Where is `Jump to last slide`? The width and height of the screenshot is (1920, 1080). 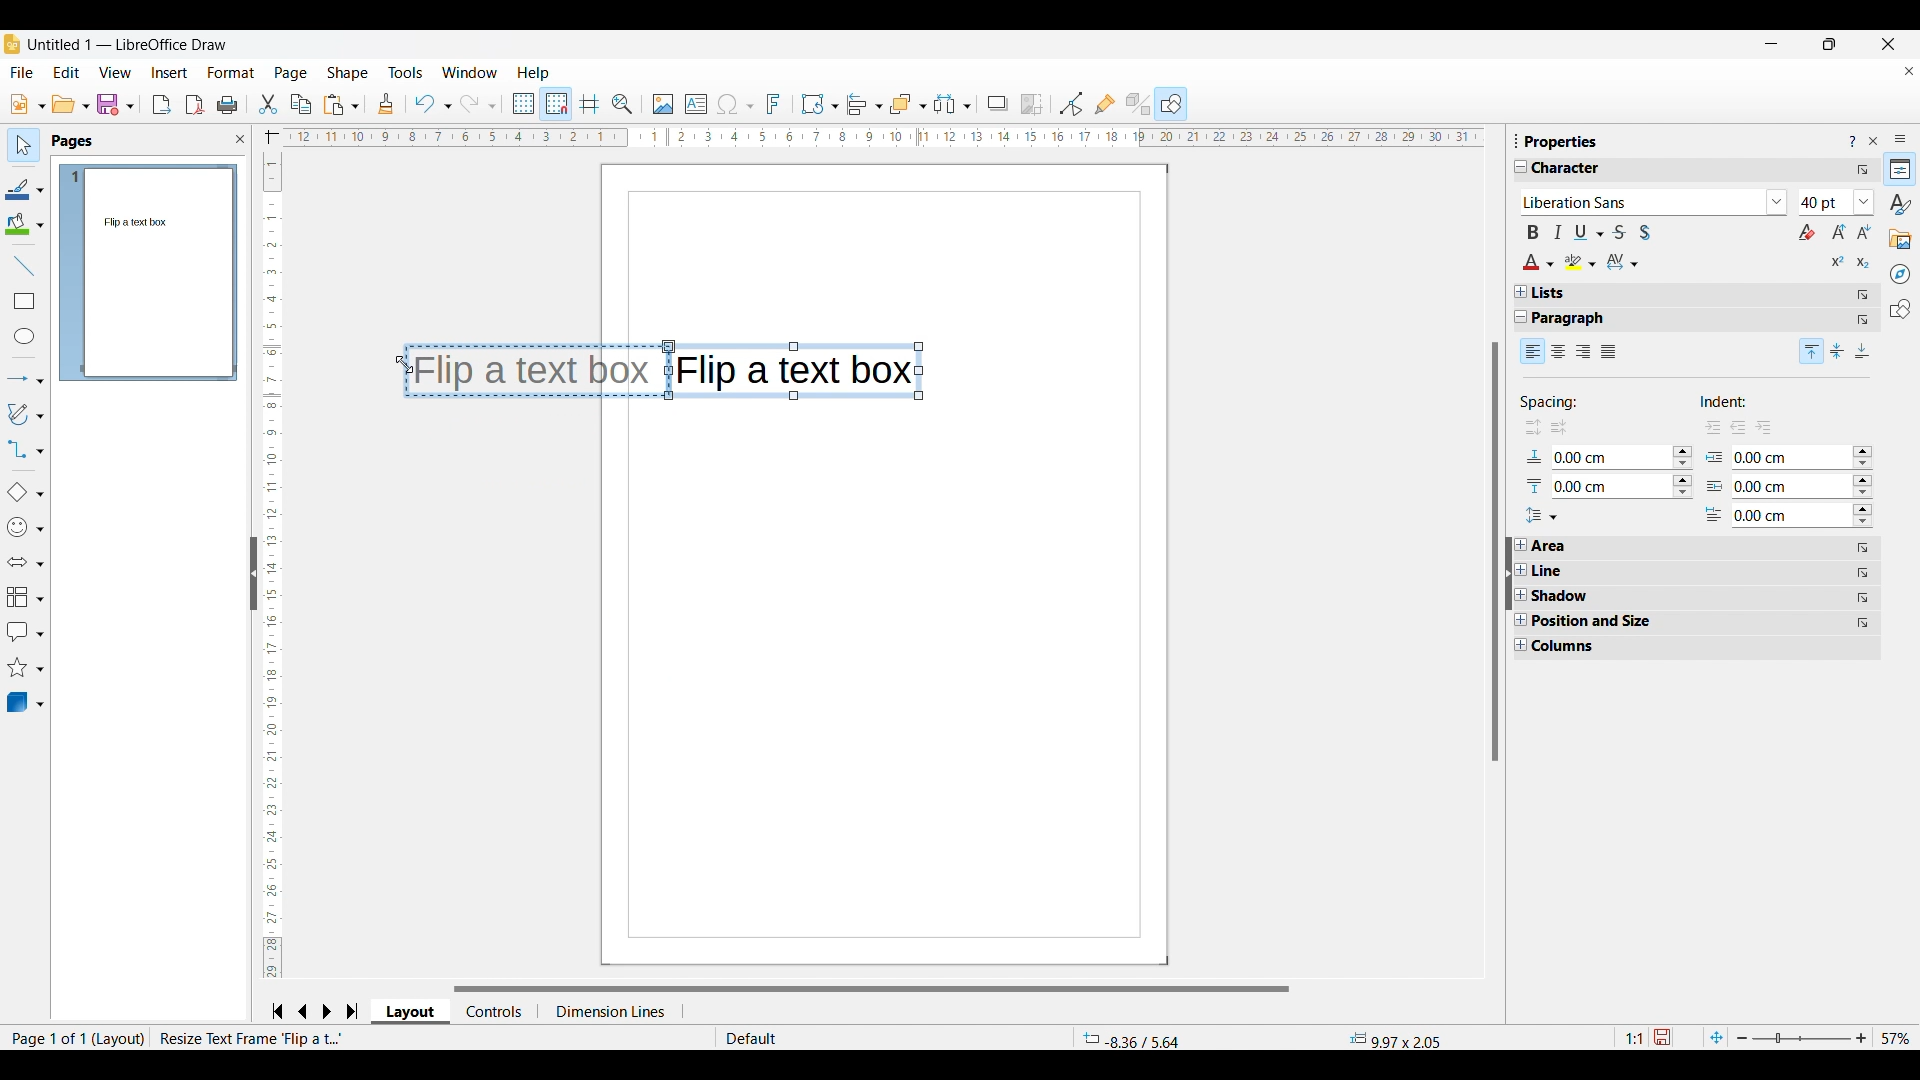 Jump to last slide is located at coordinates (353, 1011).